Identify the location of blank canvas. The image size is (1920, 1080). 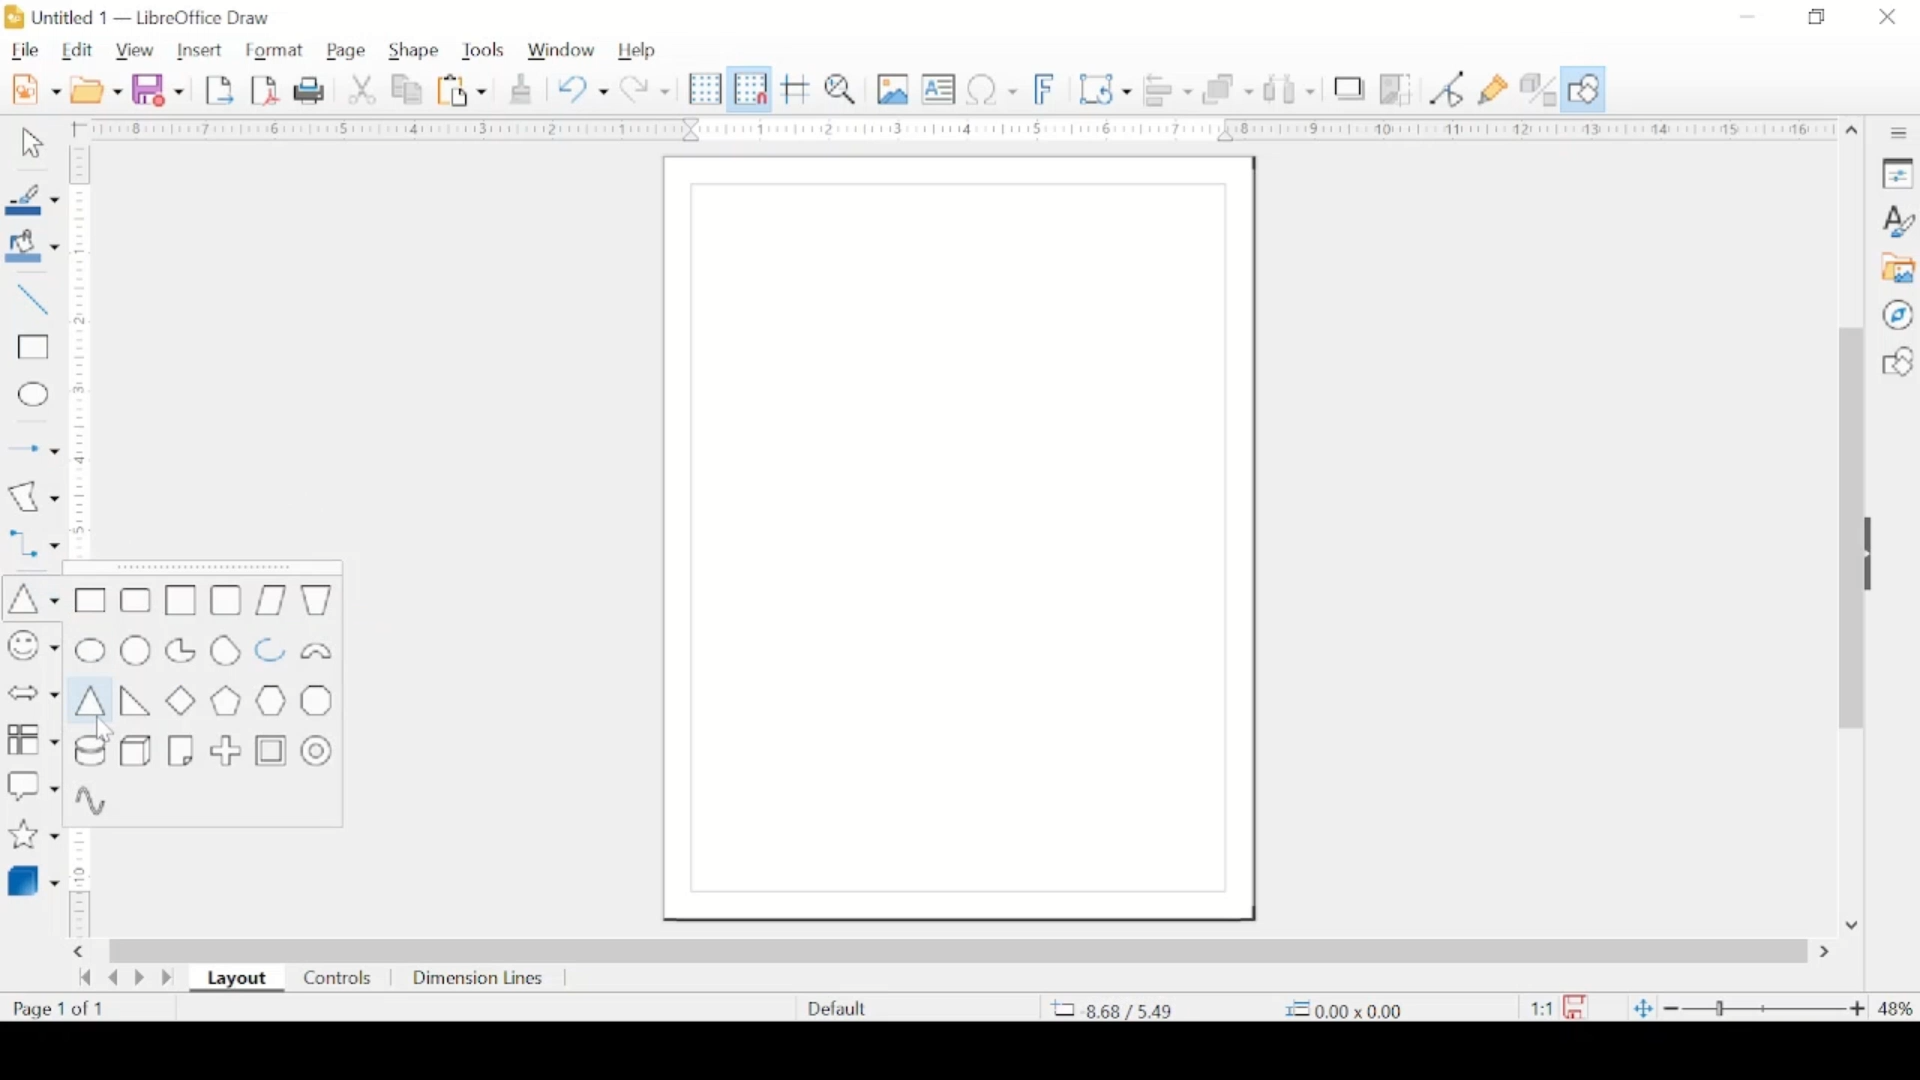
(957, 539).